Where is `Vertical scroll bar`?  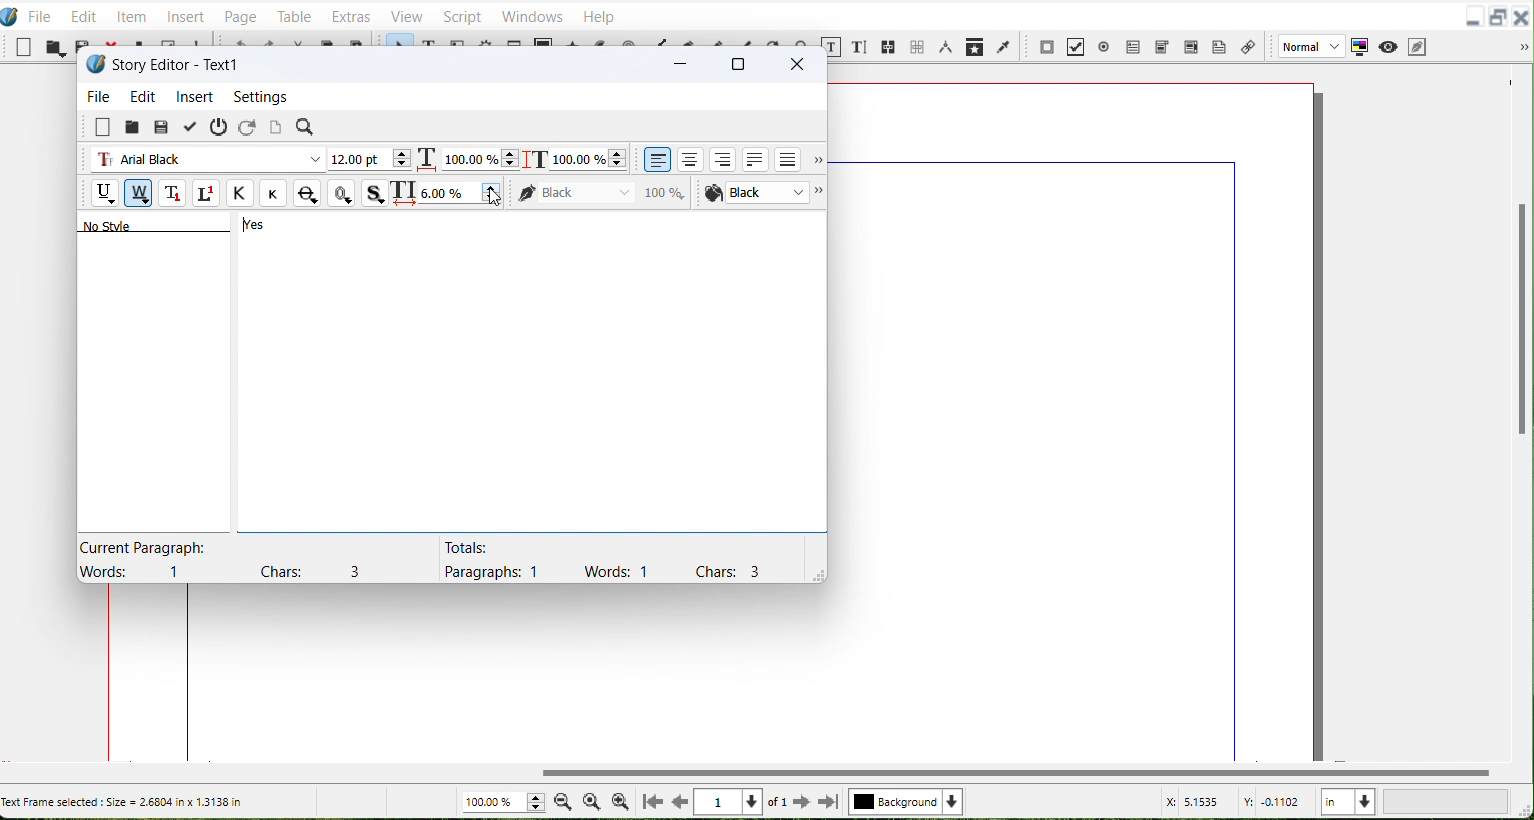
Vertical scroll bar is located at coordinates (751, 772).